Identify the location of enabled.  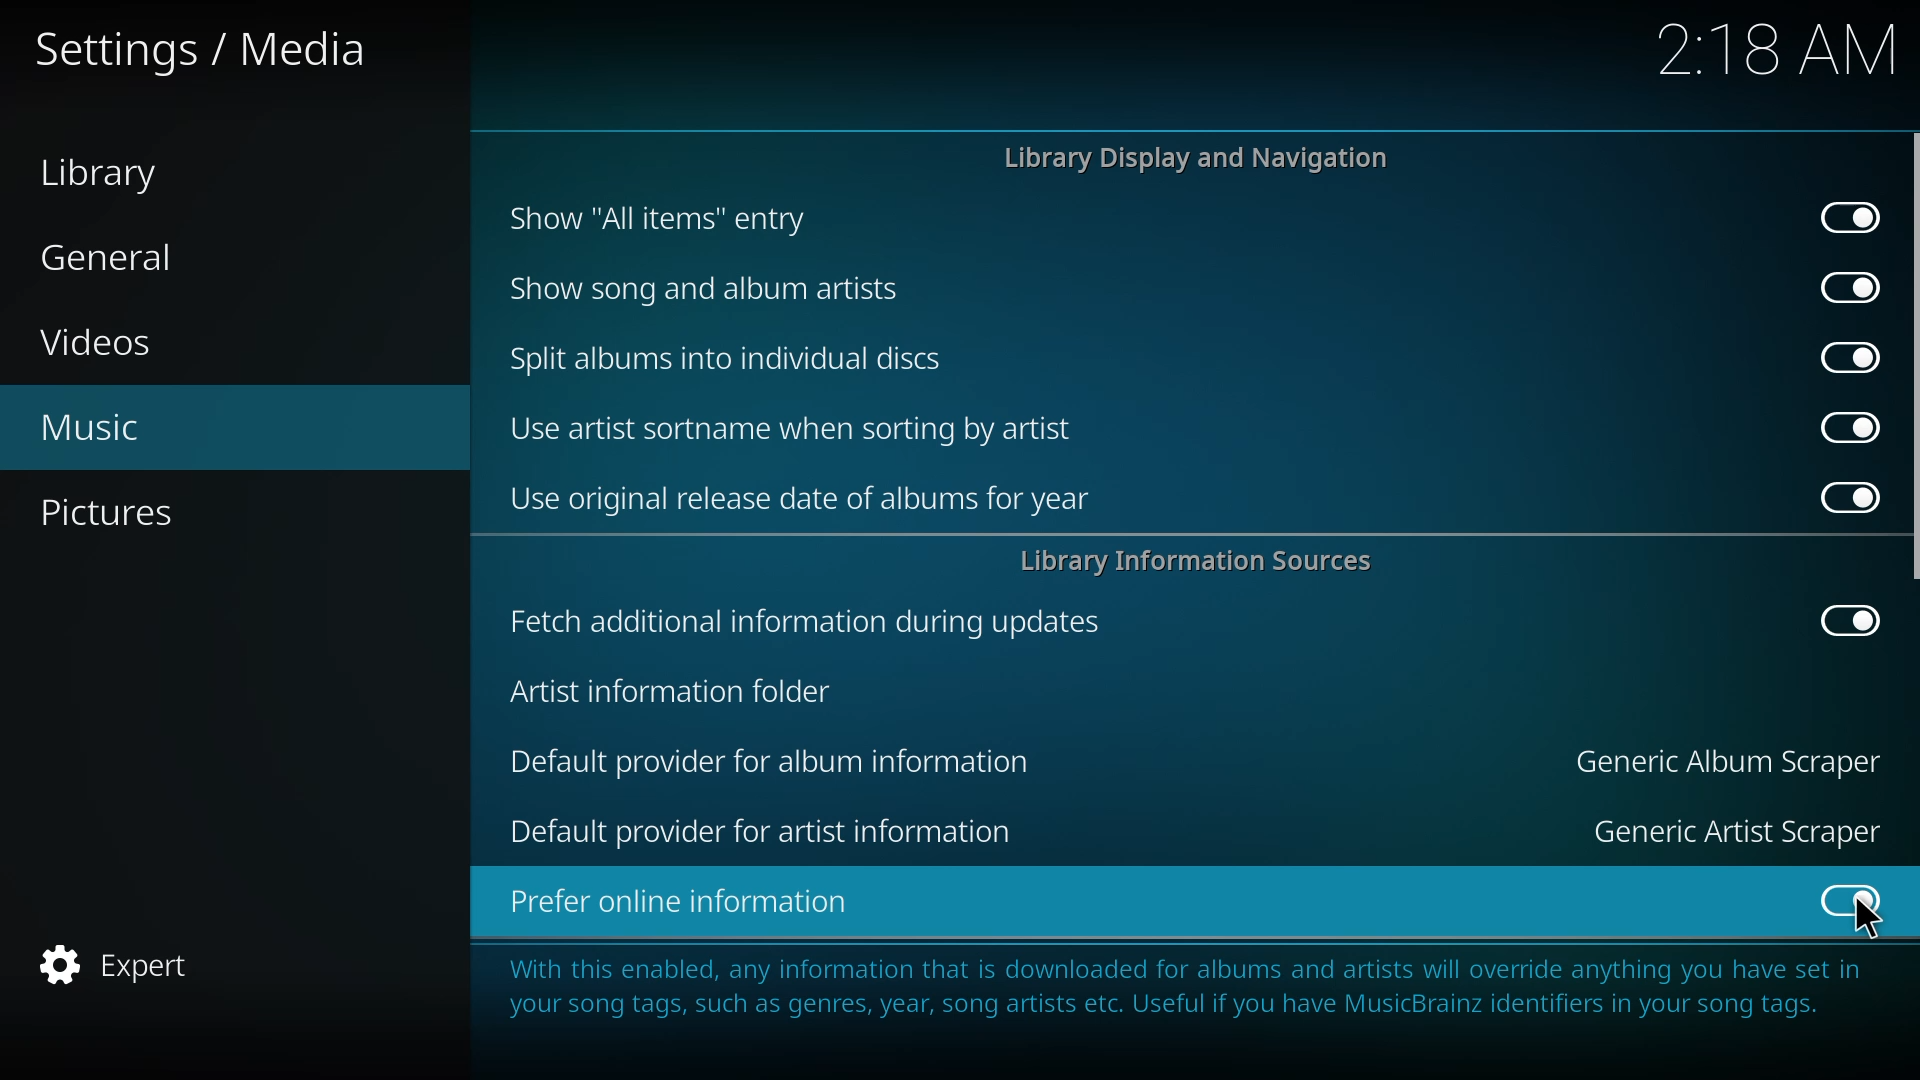
(1842, 355).